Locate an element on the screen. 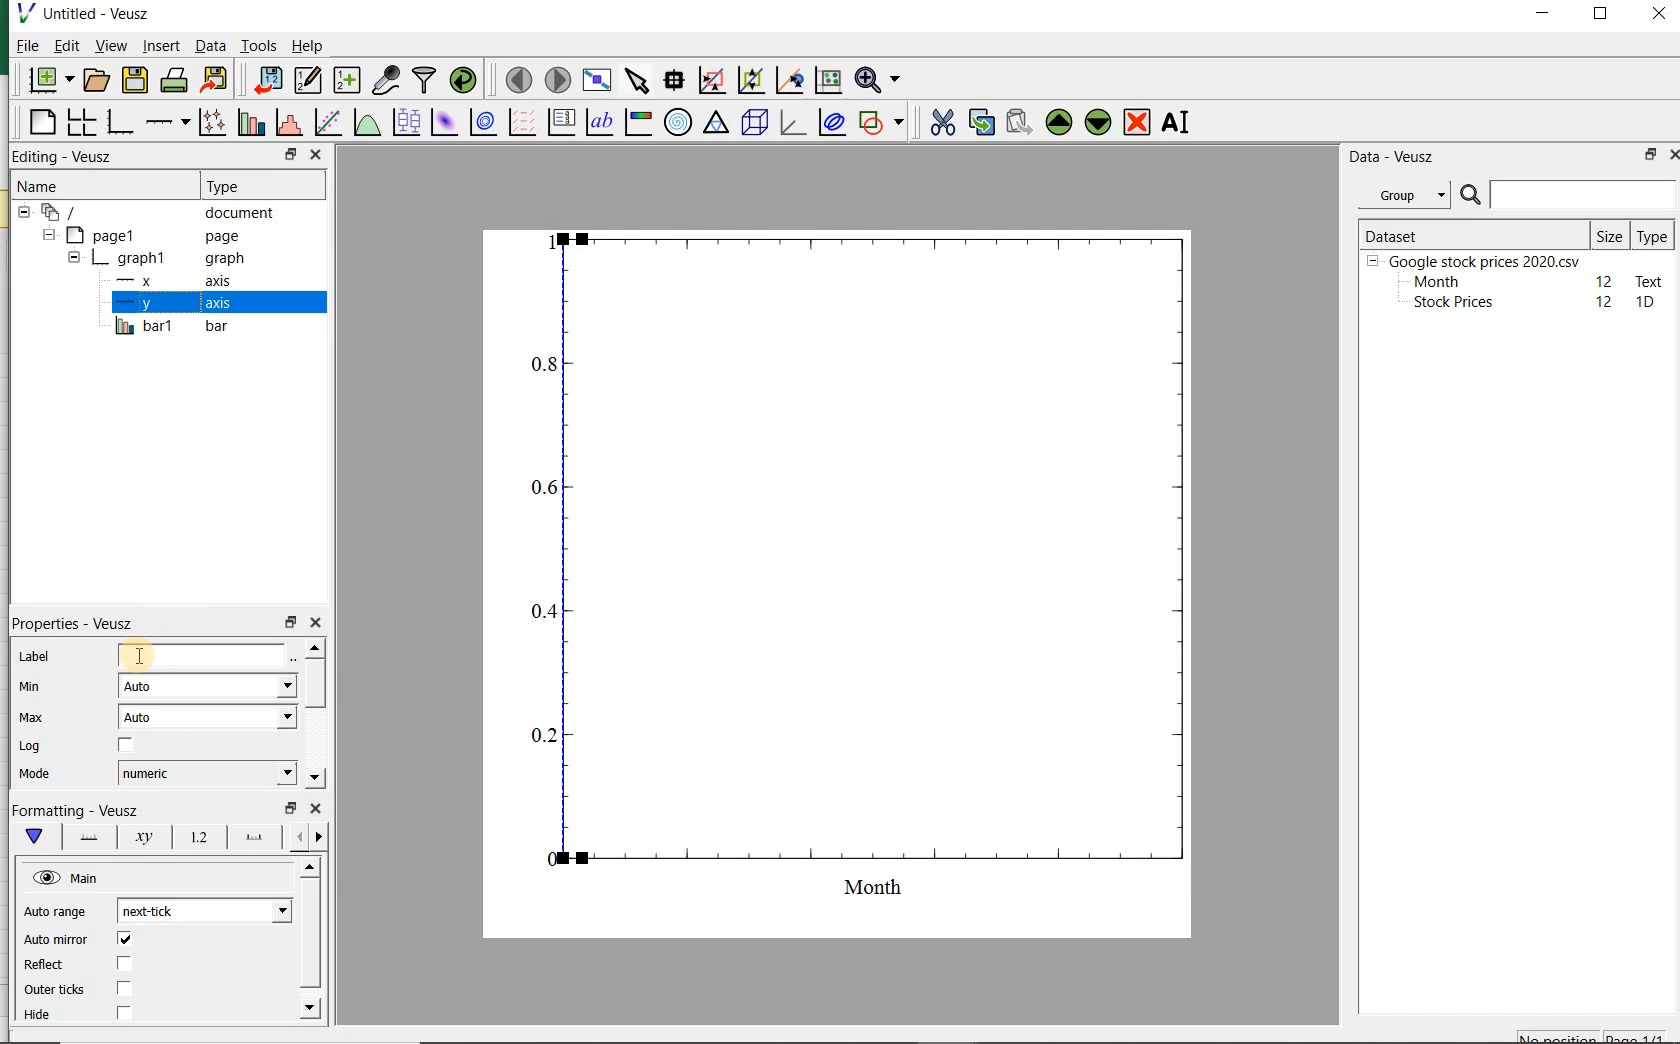  plot a 2d dataset as an image is located at coordinates (442, 122).